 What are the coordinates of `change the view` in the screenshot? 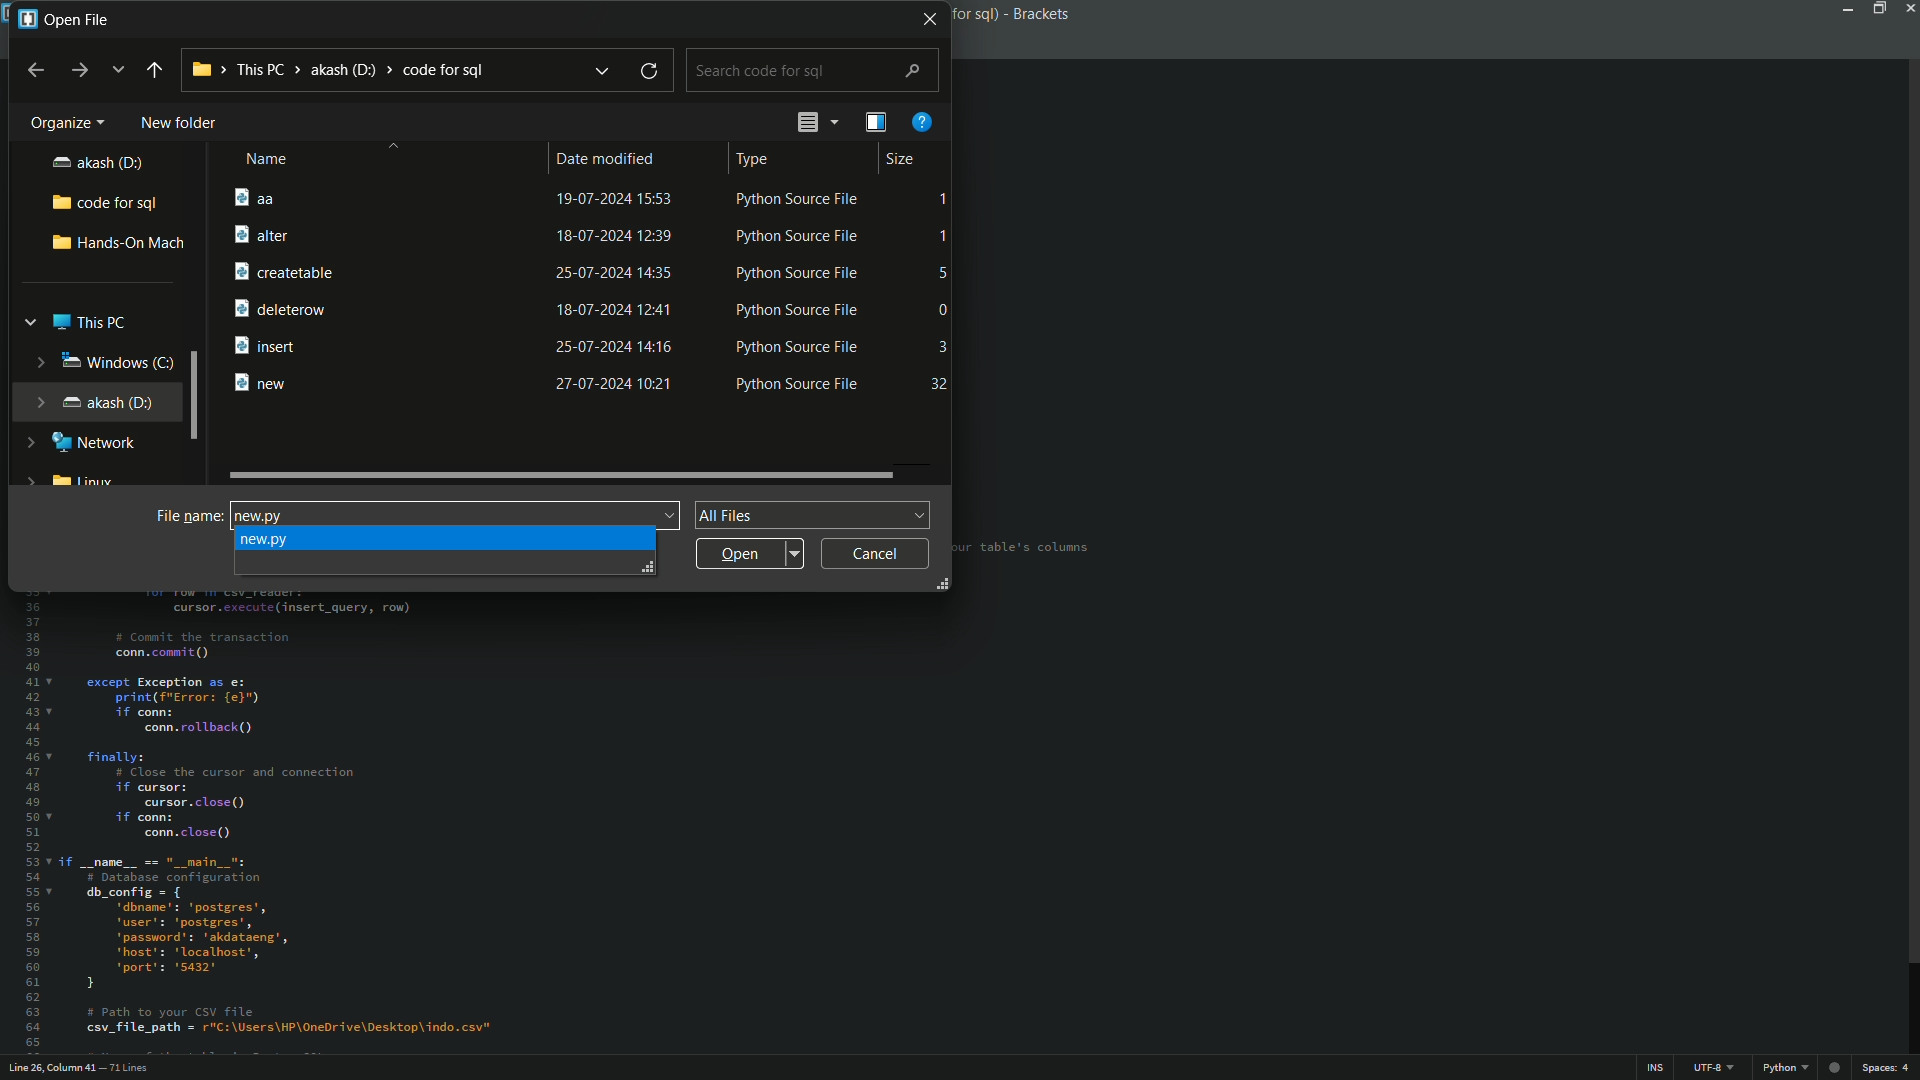 It's located at (811, 122).